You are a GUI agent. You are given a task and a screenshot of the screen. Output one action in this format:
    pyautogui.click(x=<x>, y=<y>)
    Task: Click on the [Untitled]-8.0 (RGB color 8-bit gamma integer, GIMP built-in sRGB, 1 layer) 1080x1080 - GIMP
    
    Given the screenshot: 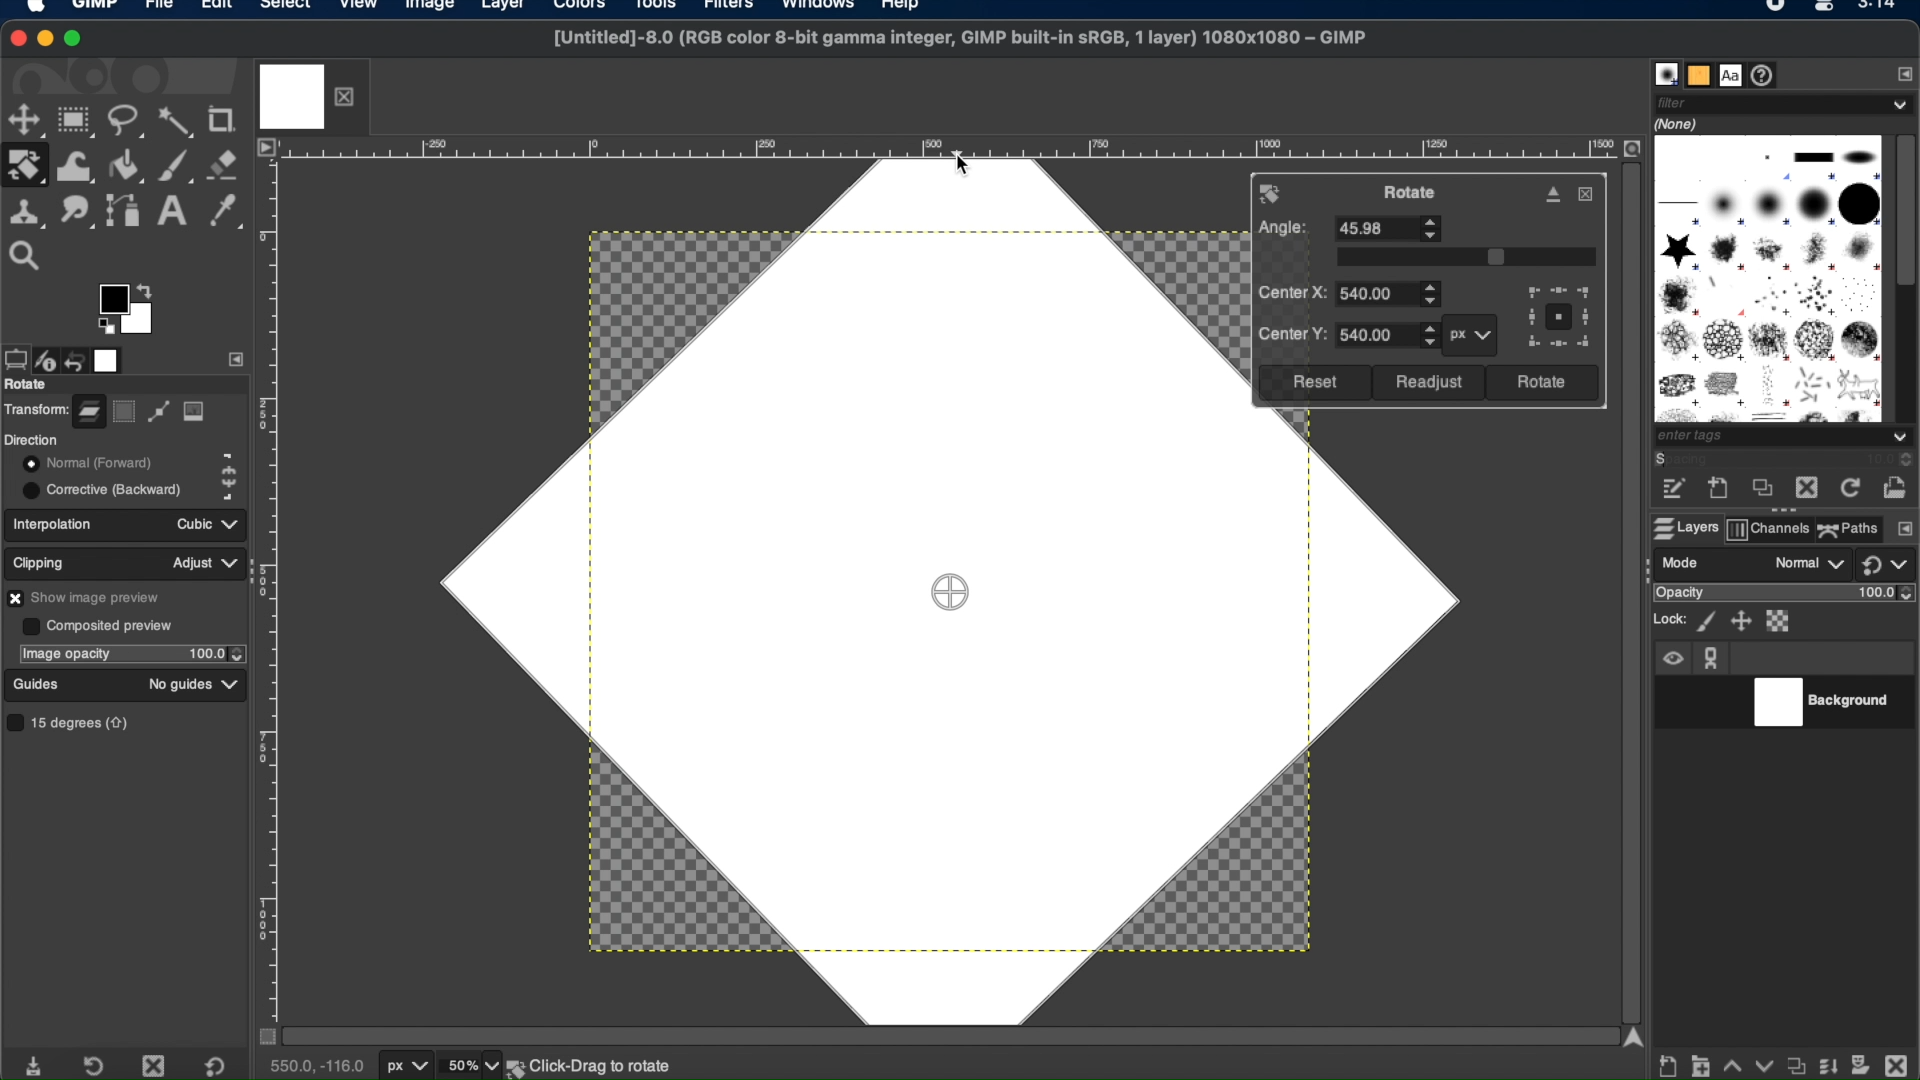 What is the action you would take?
    pyautogui.click(x=956, y=44)
    